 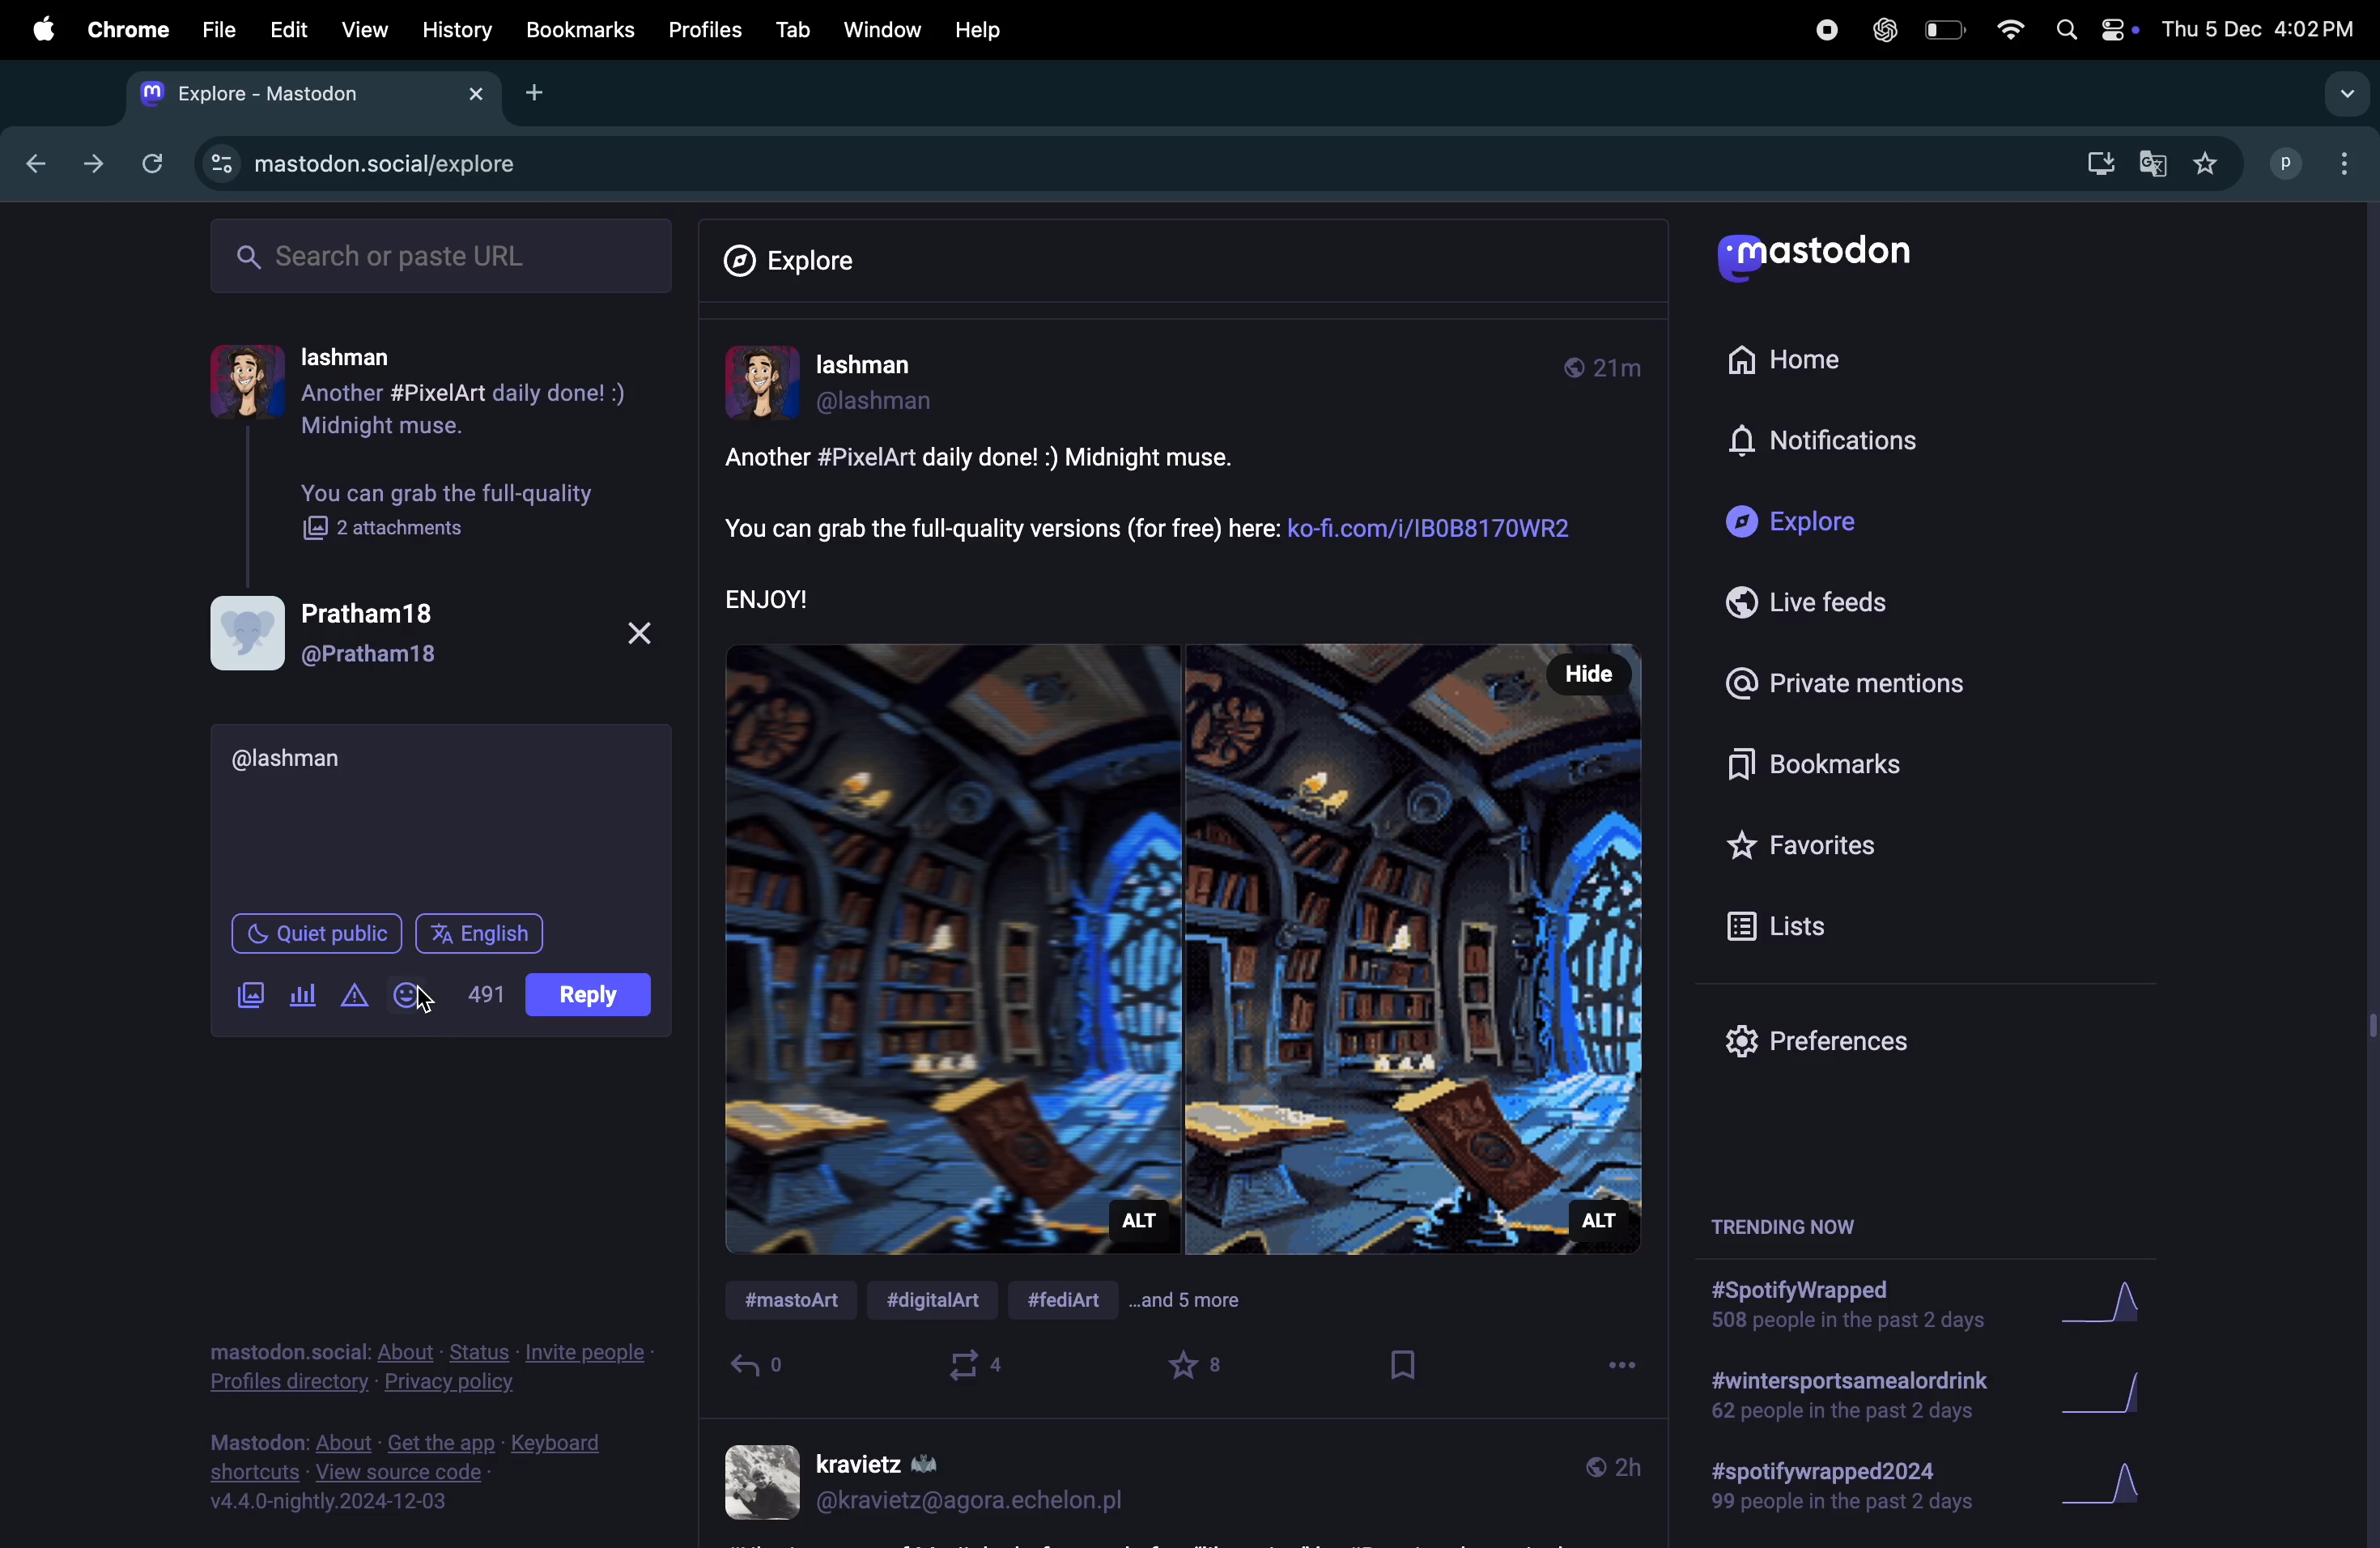 I want to click on trending now, so click(x=1780, y=1231).